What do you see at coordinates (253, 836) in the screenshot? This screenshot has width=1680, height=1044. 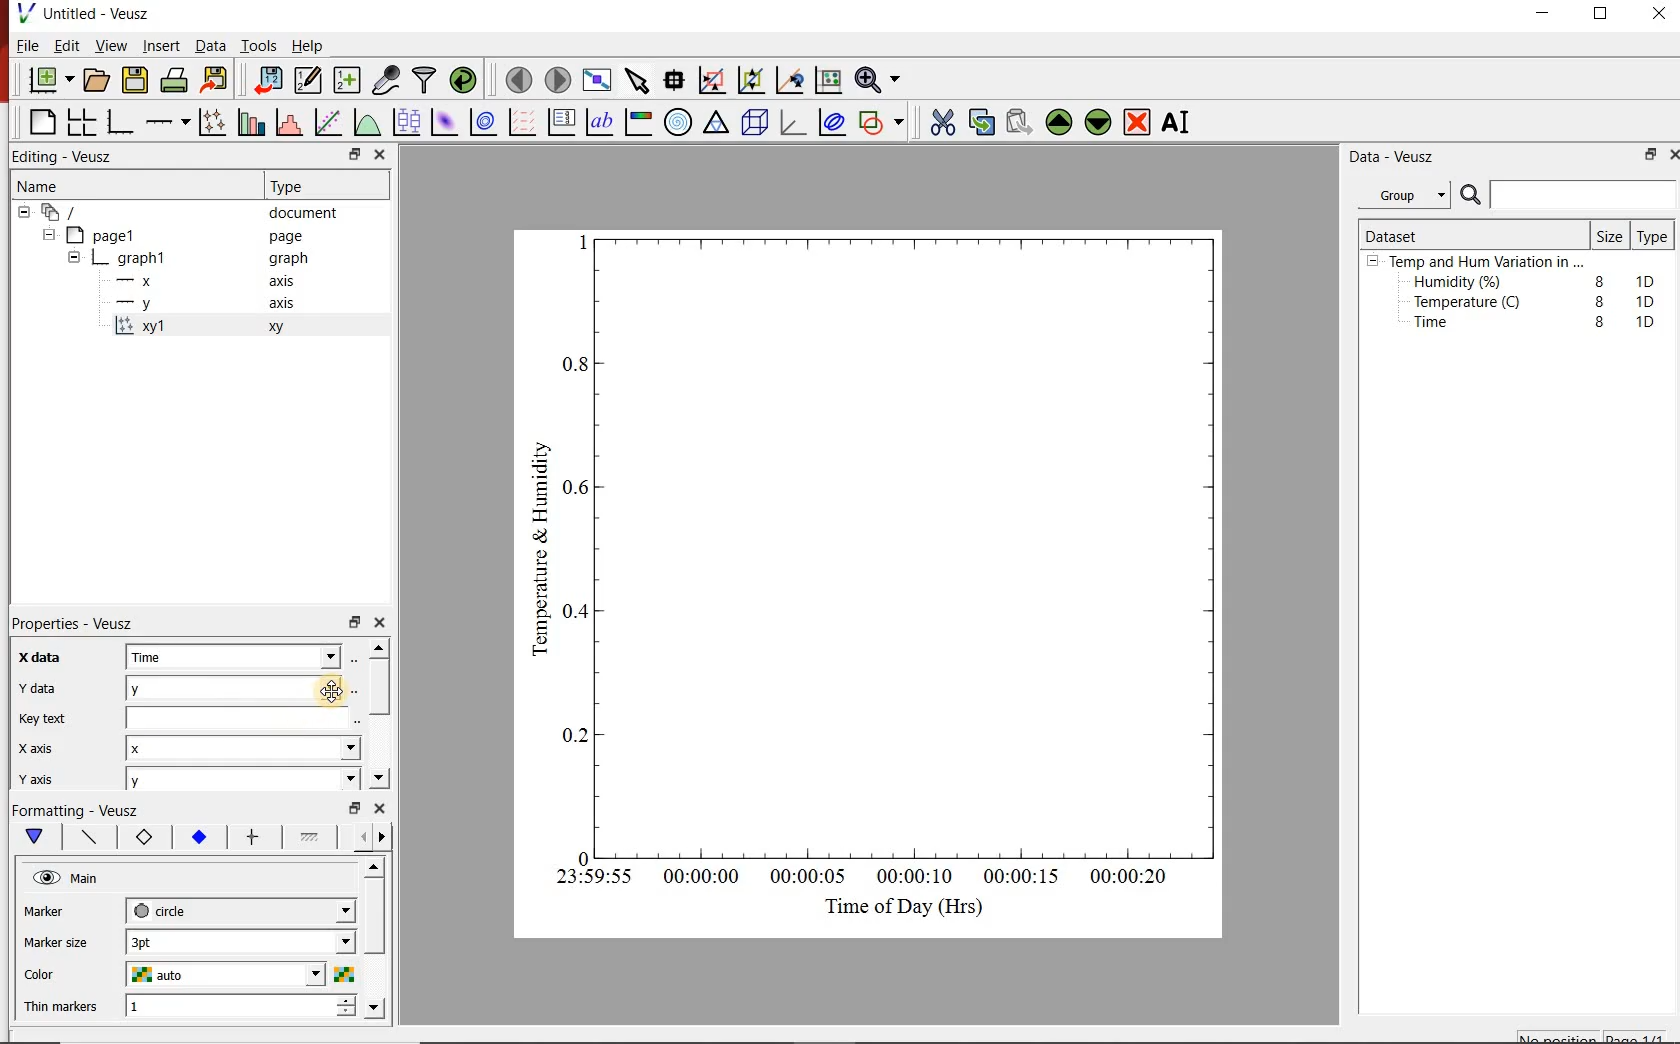 I see `error bar line` at bounding box center [253, 836].